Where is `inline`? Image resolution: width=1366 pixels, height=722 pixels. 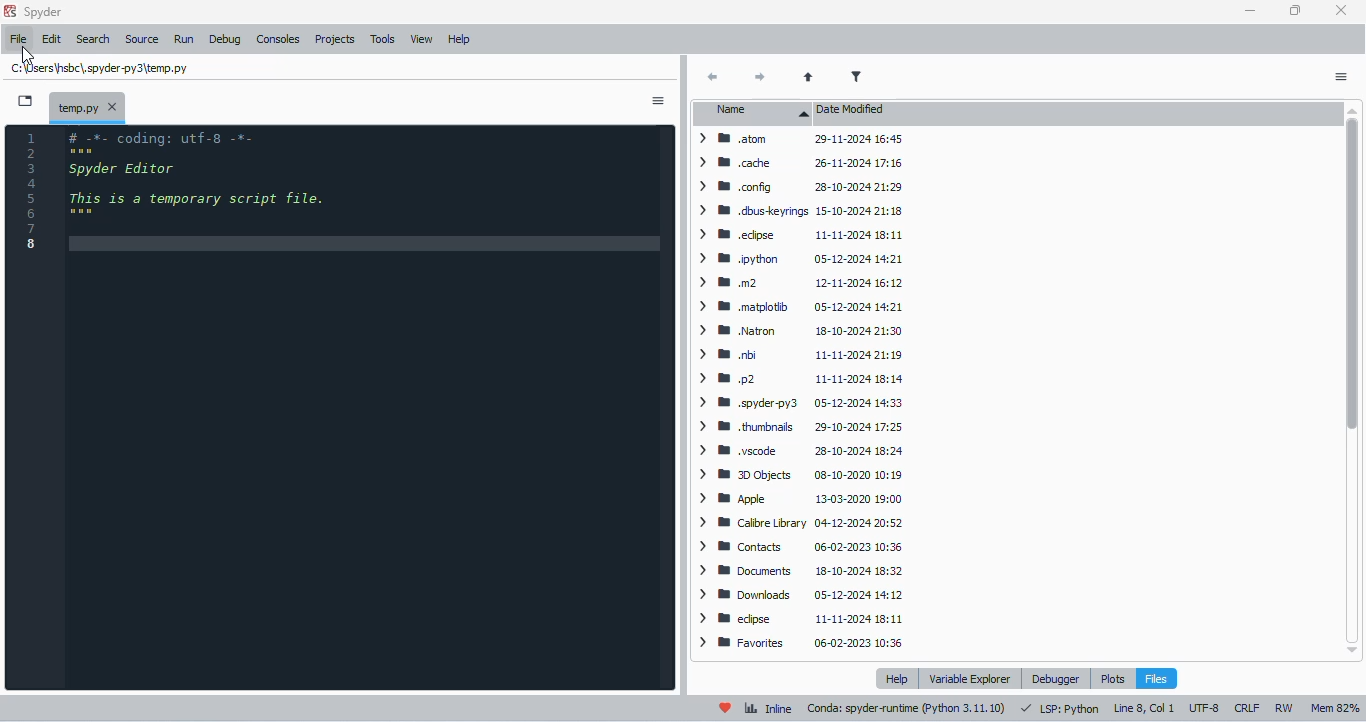
inline is located at coordinates (768, 709).